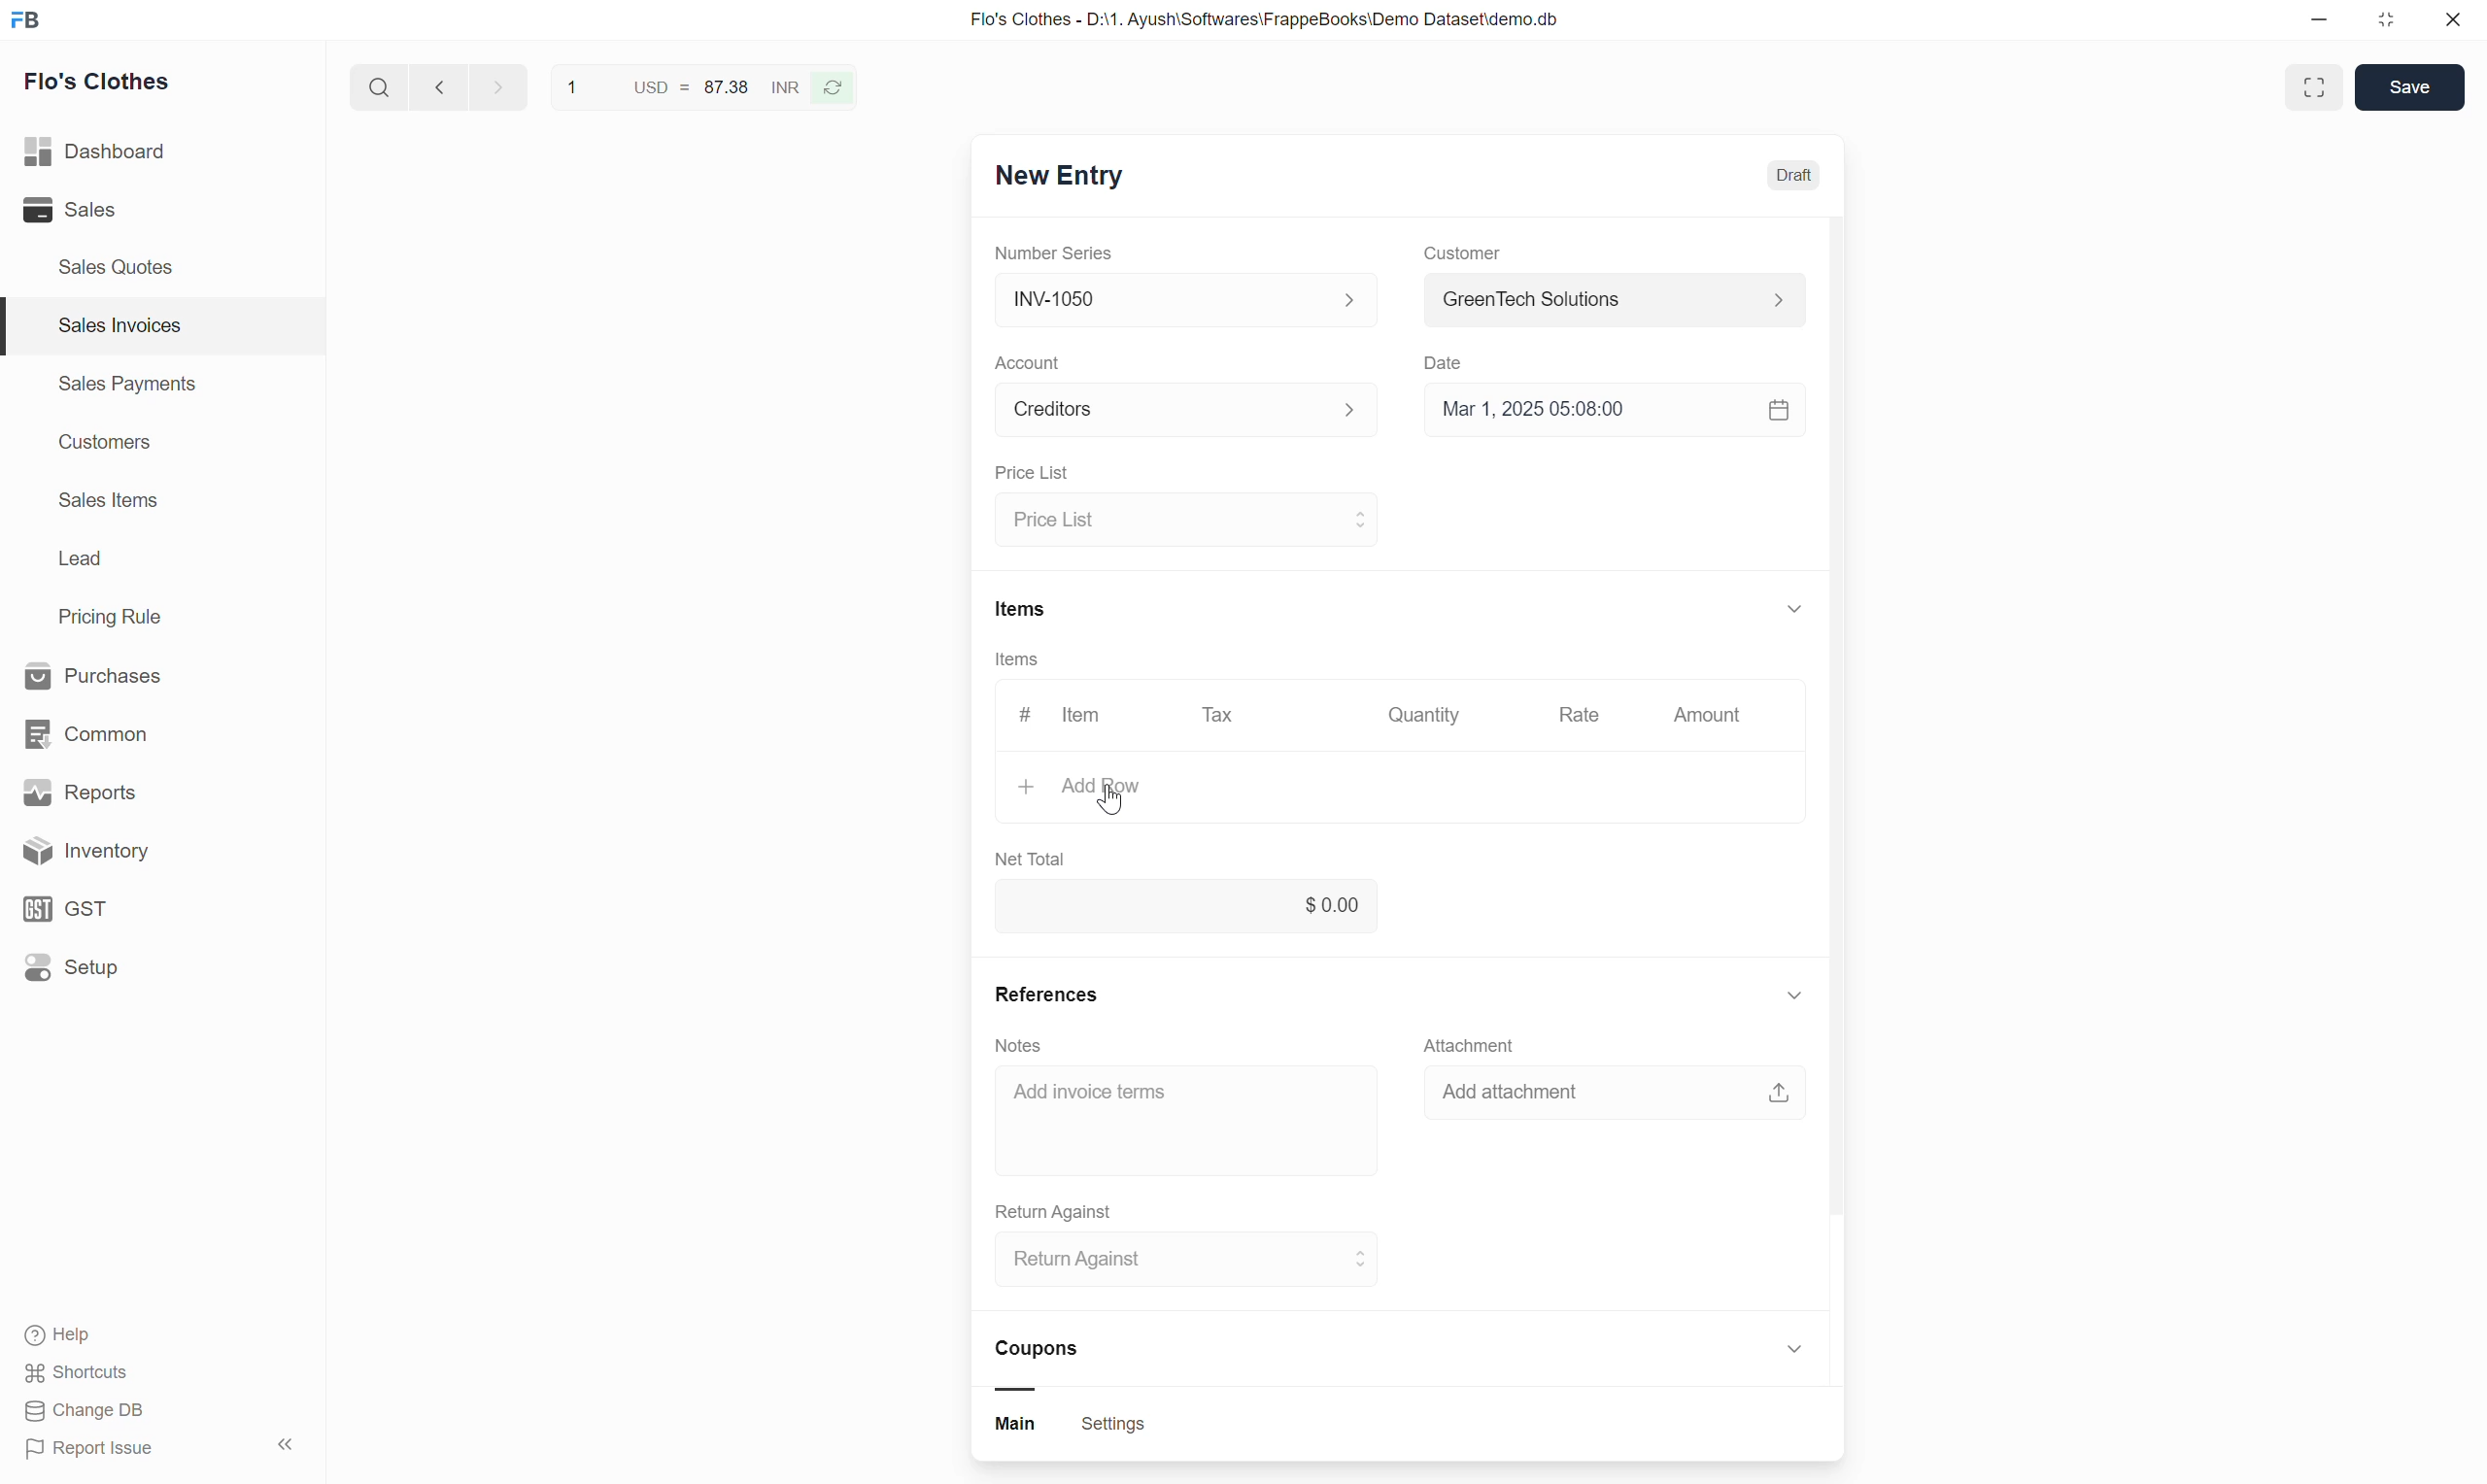  What do you see at coordinates (1019, 1044) in the screenshot?
I see `Notes` at bounding box center [1019, 1044].